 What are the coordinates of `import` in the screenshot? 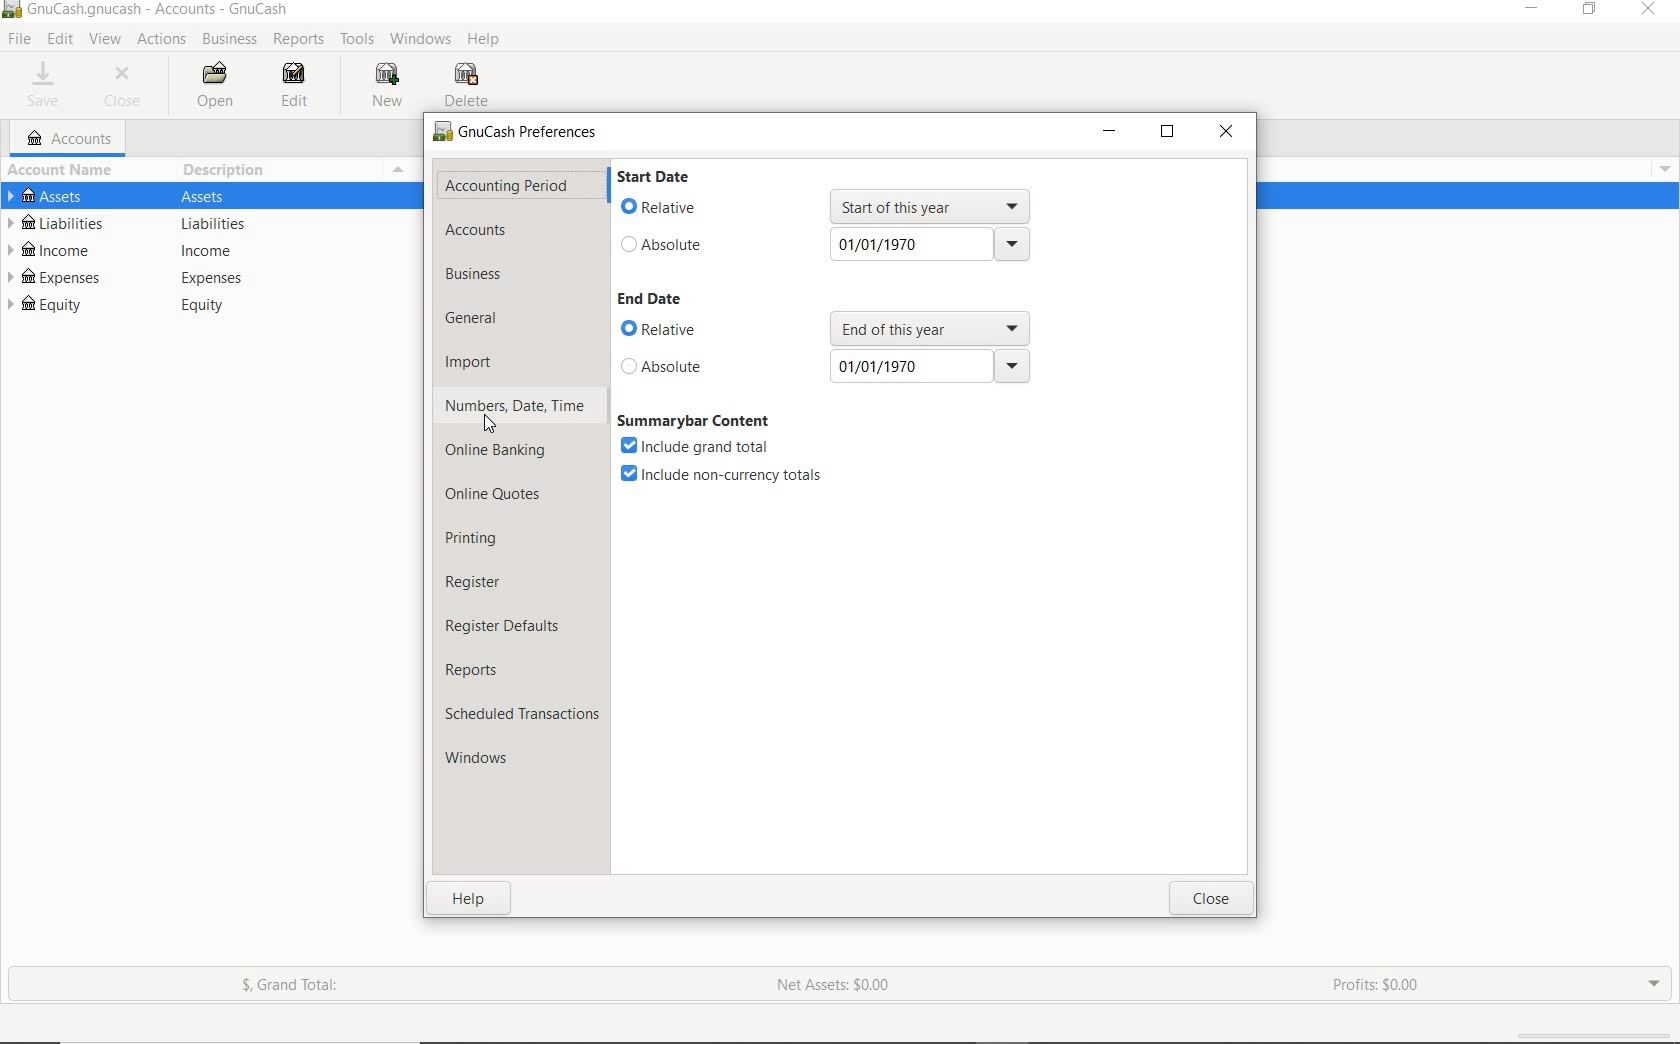 It's located at (483, 361).